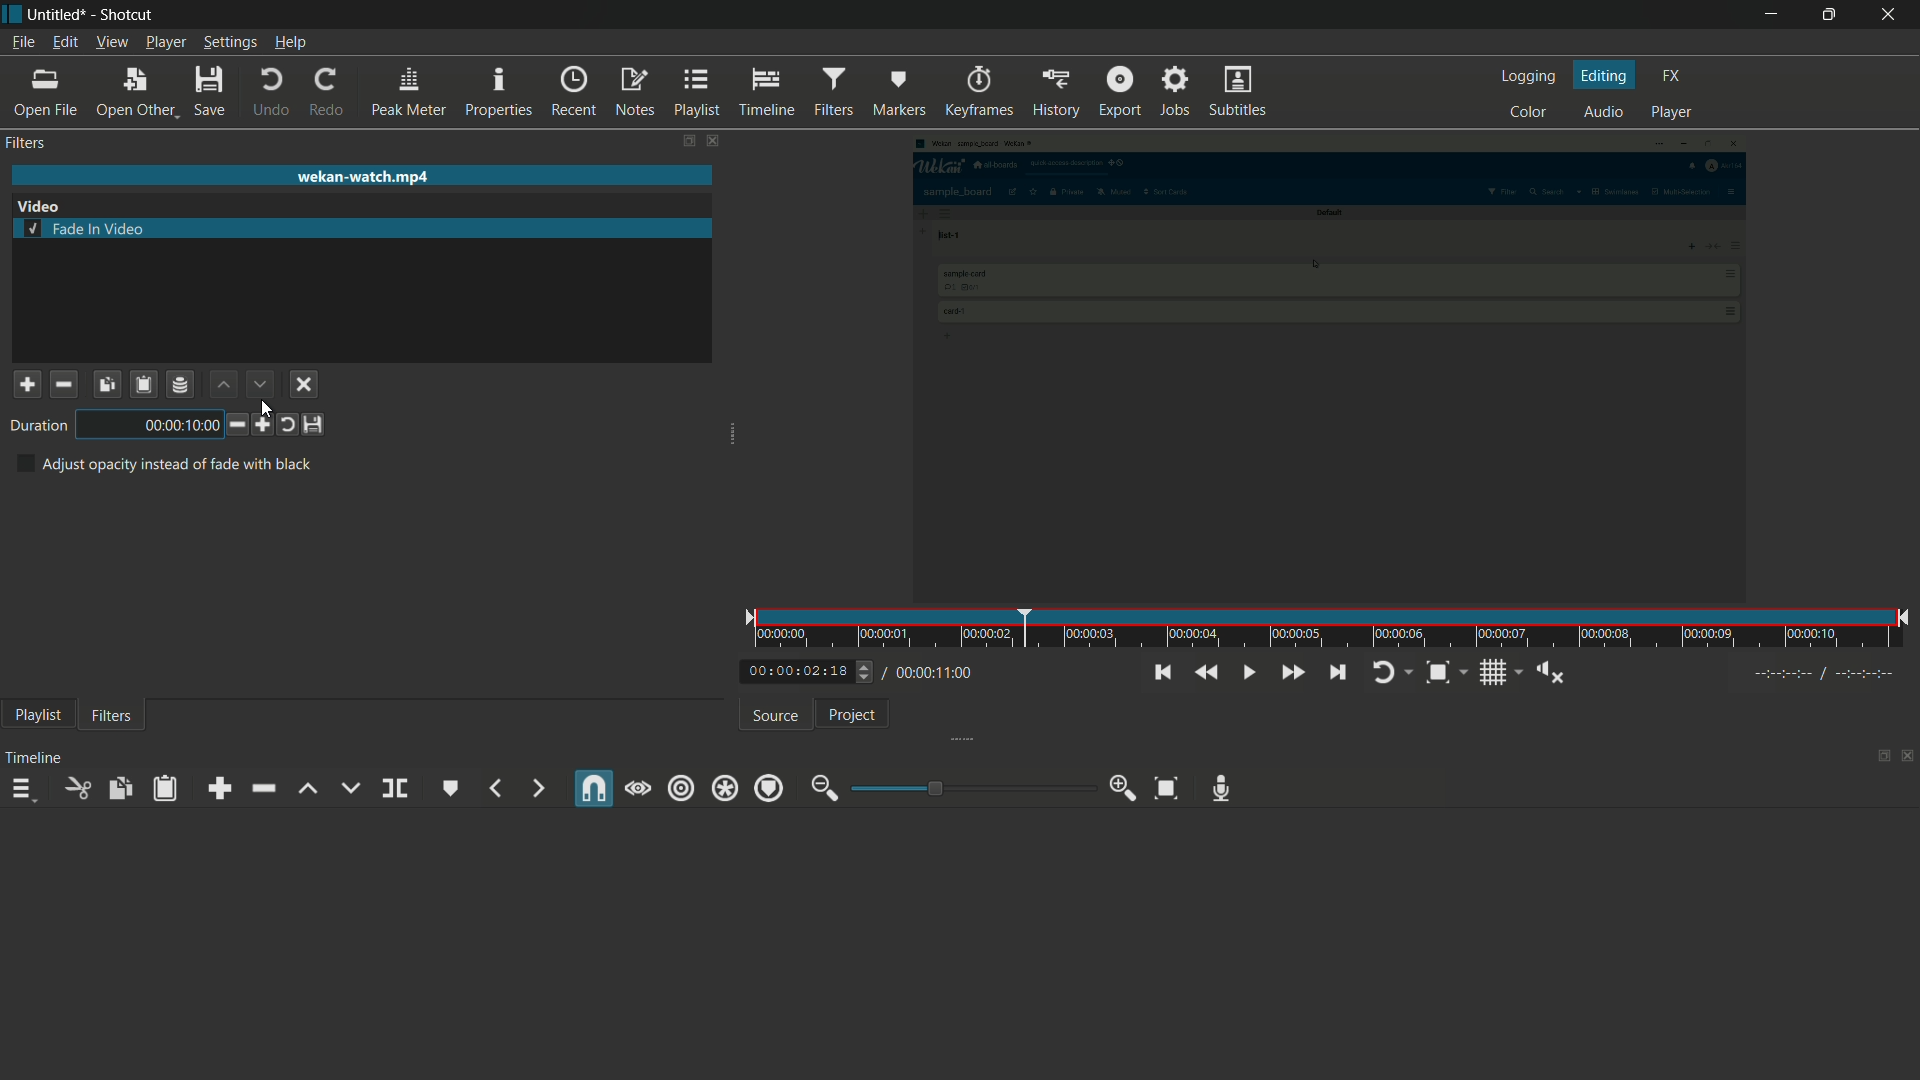  Describe the element at coordinates (35, 426) in the screenshot. I see `duration` at that location.